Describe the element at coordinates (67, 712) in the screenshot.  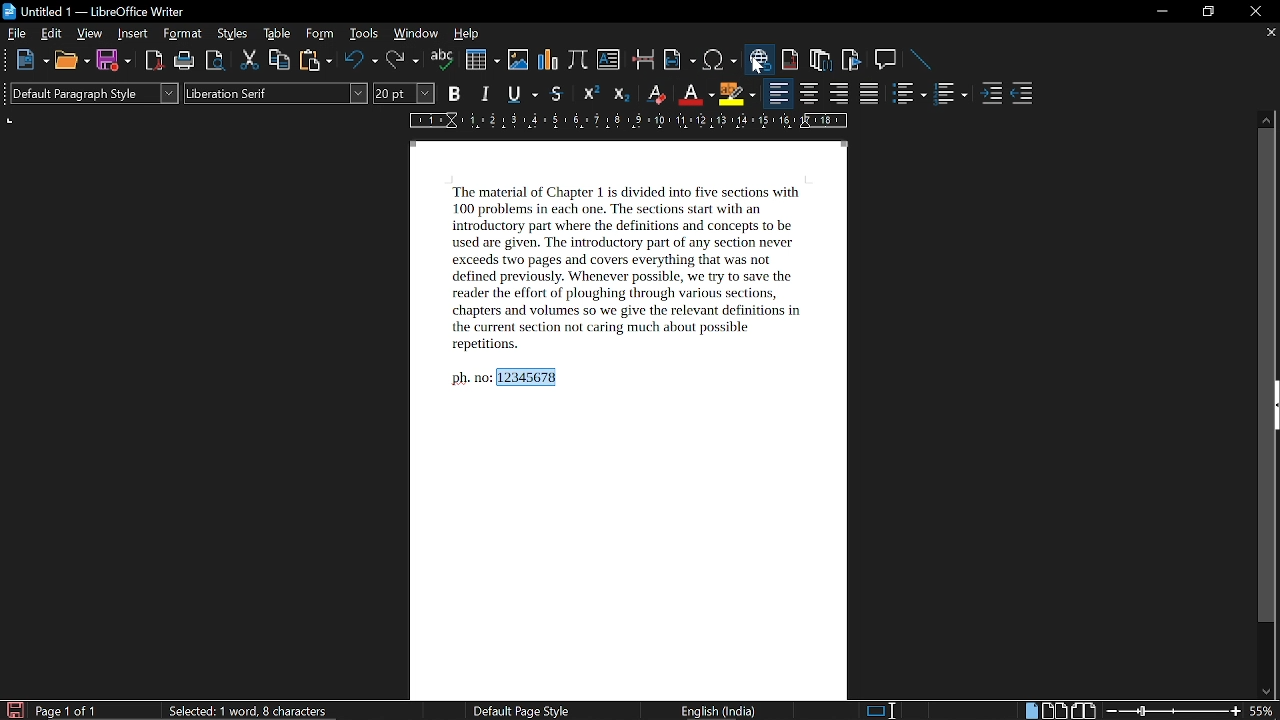
I see `page 1 of 1` at that location.